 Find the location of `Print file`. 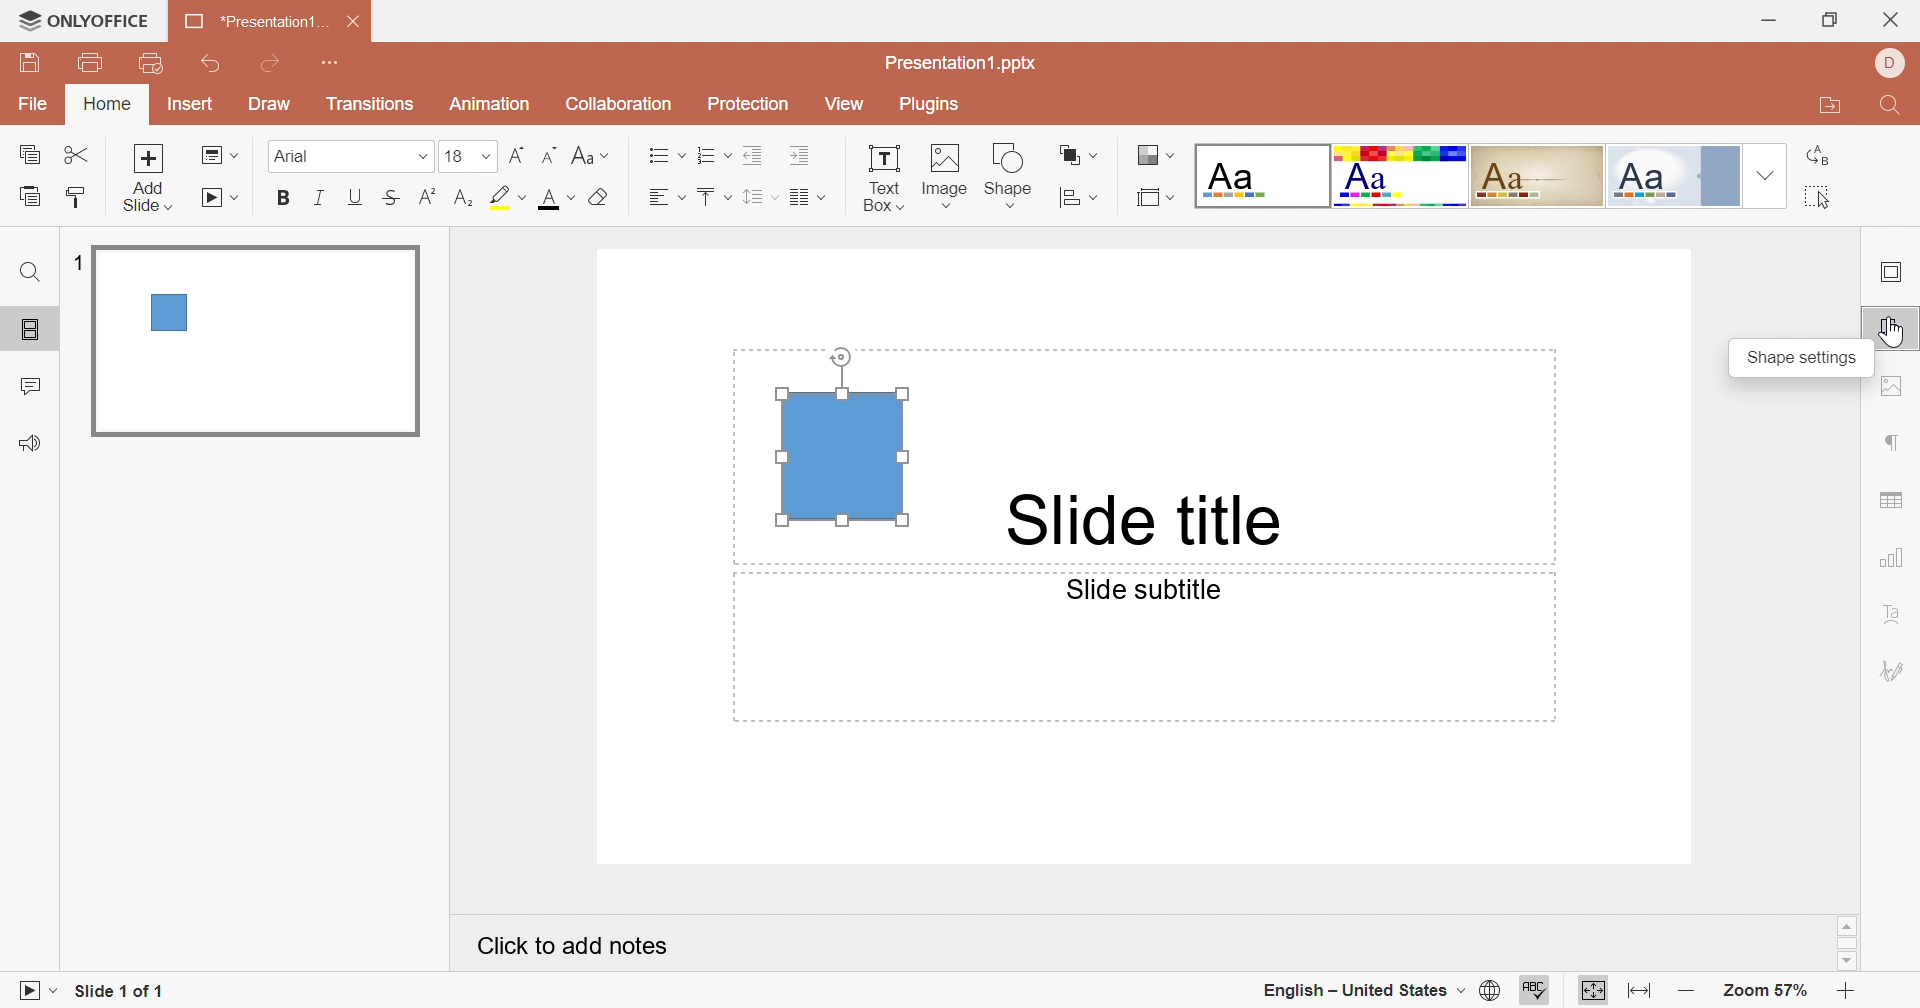

Print file is located at coordinates (88, 66).